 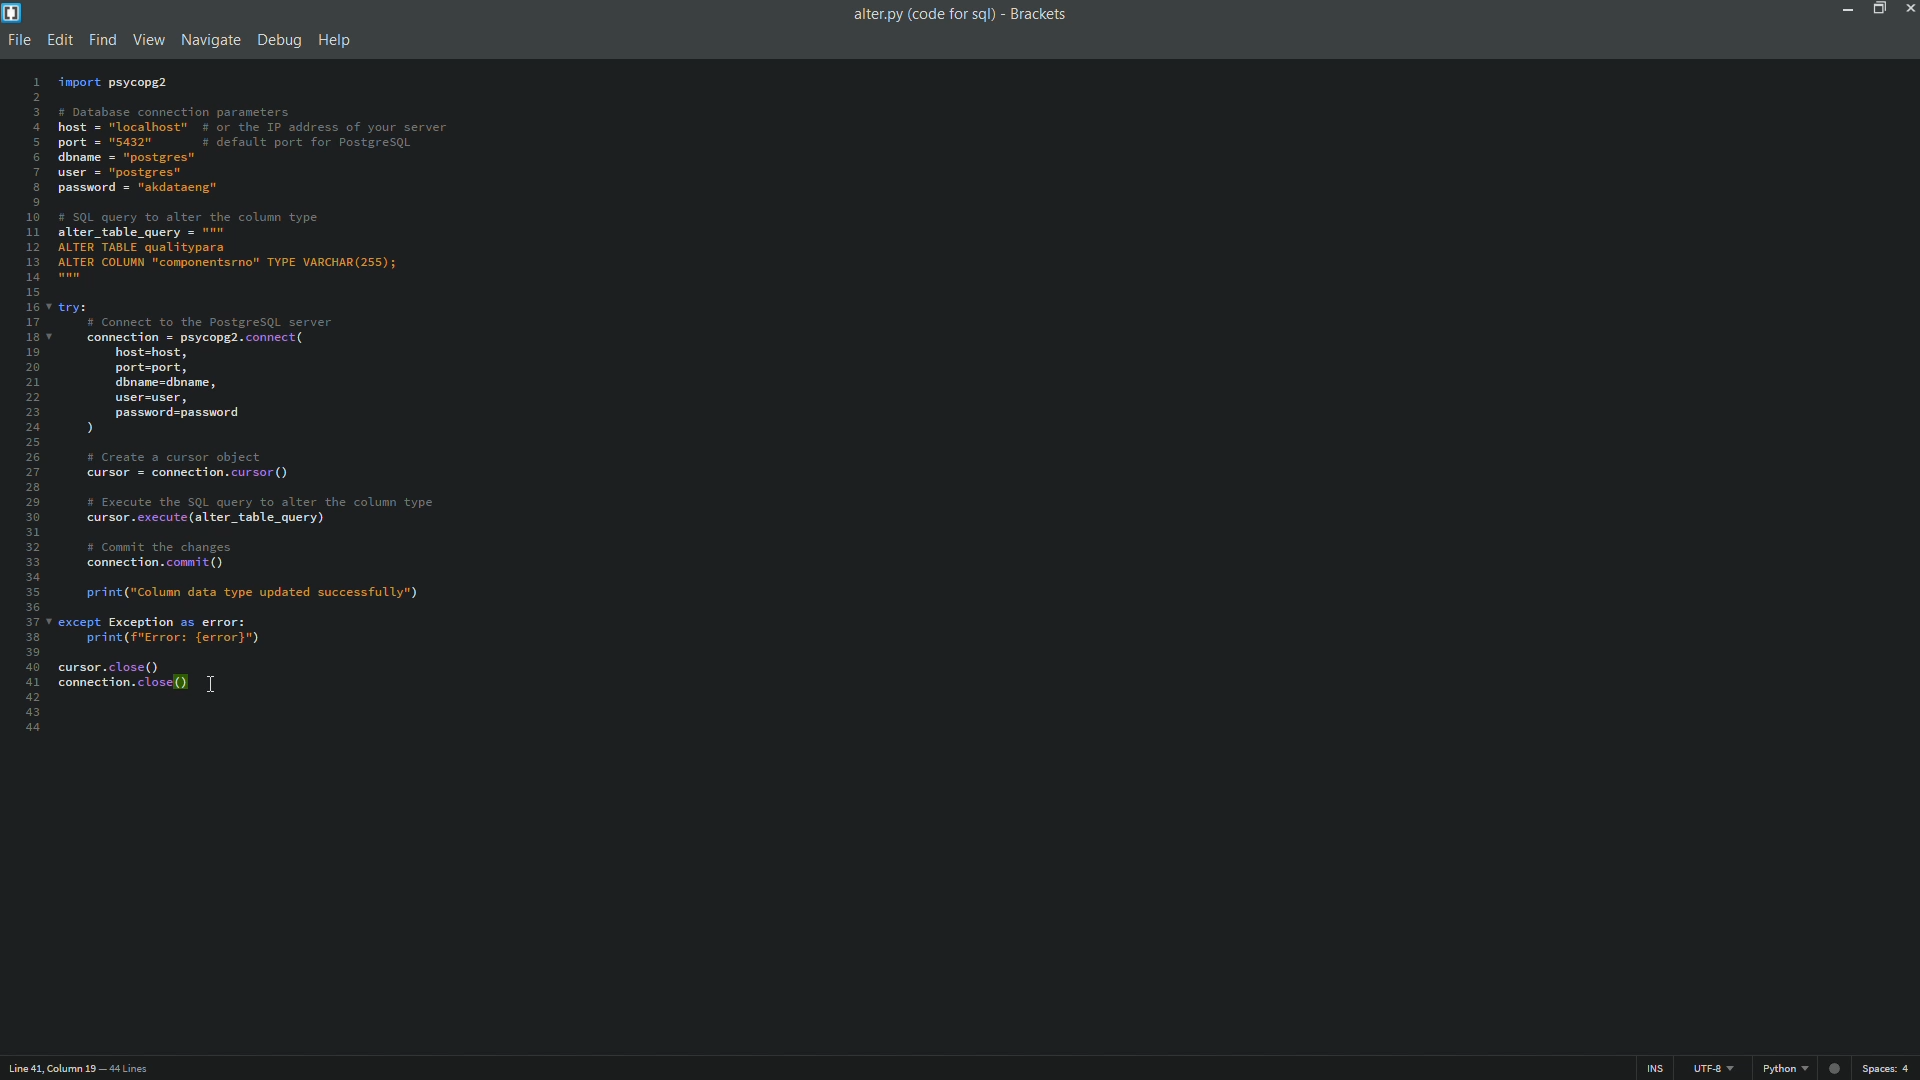 I want to click on close app, so click(x=1908, y=9).